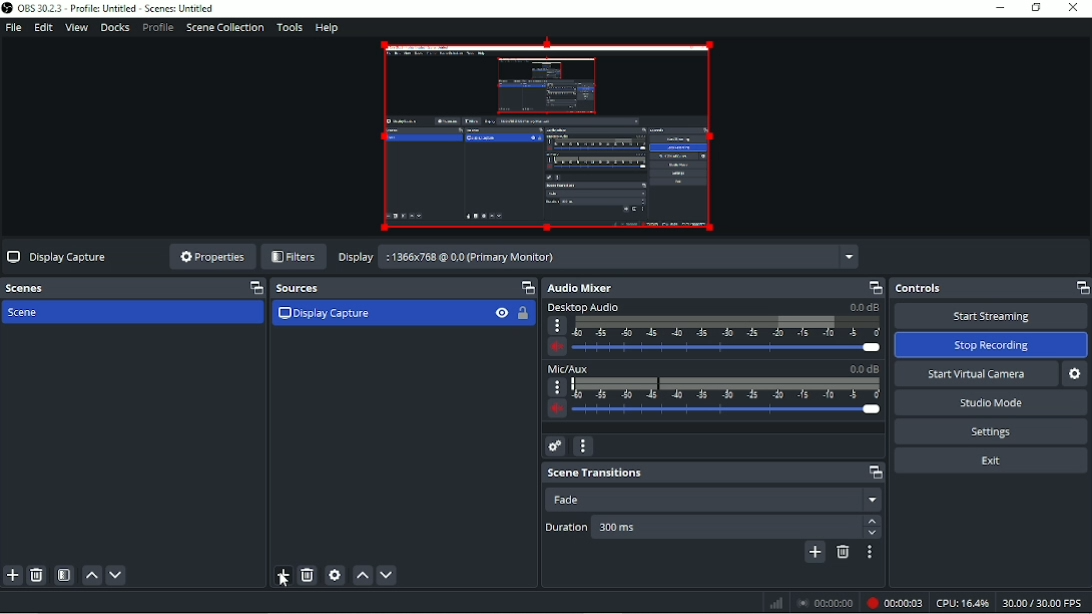  I want to click on Help, so click(327, 29).